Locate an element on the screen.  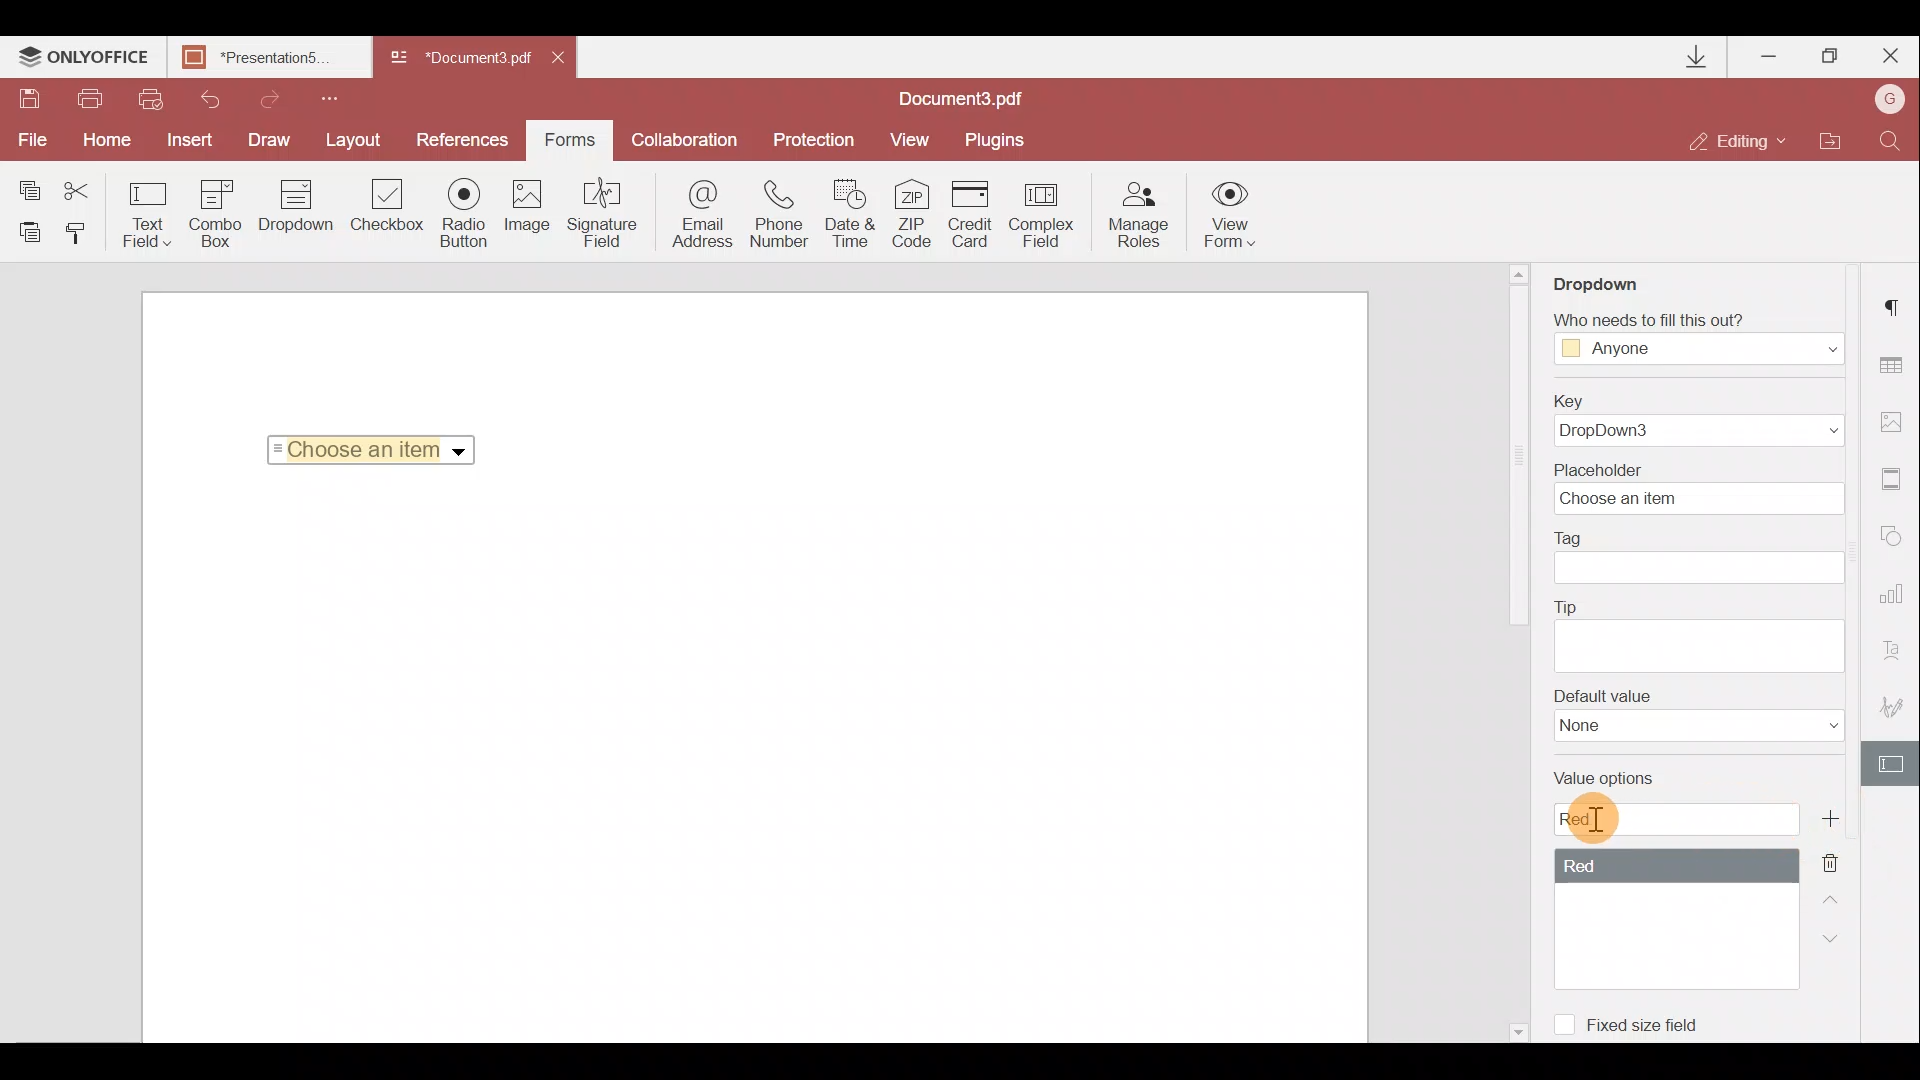
Tip is located at coordinates (1699, 633).